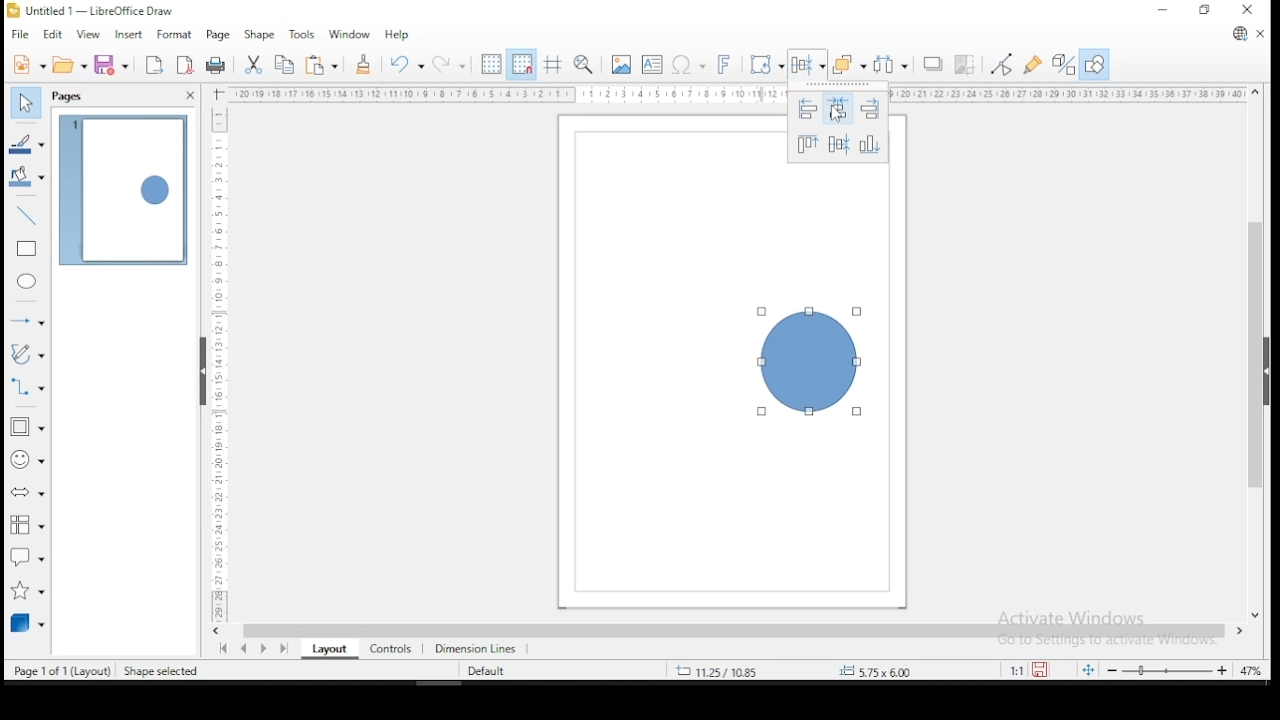  I want to click on page 1 of 1 (layout), so click(63, 669).